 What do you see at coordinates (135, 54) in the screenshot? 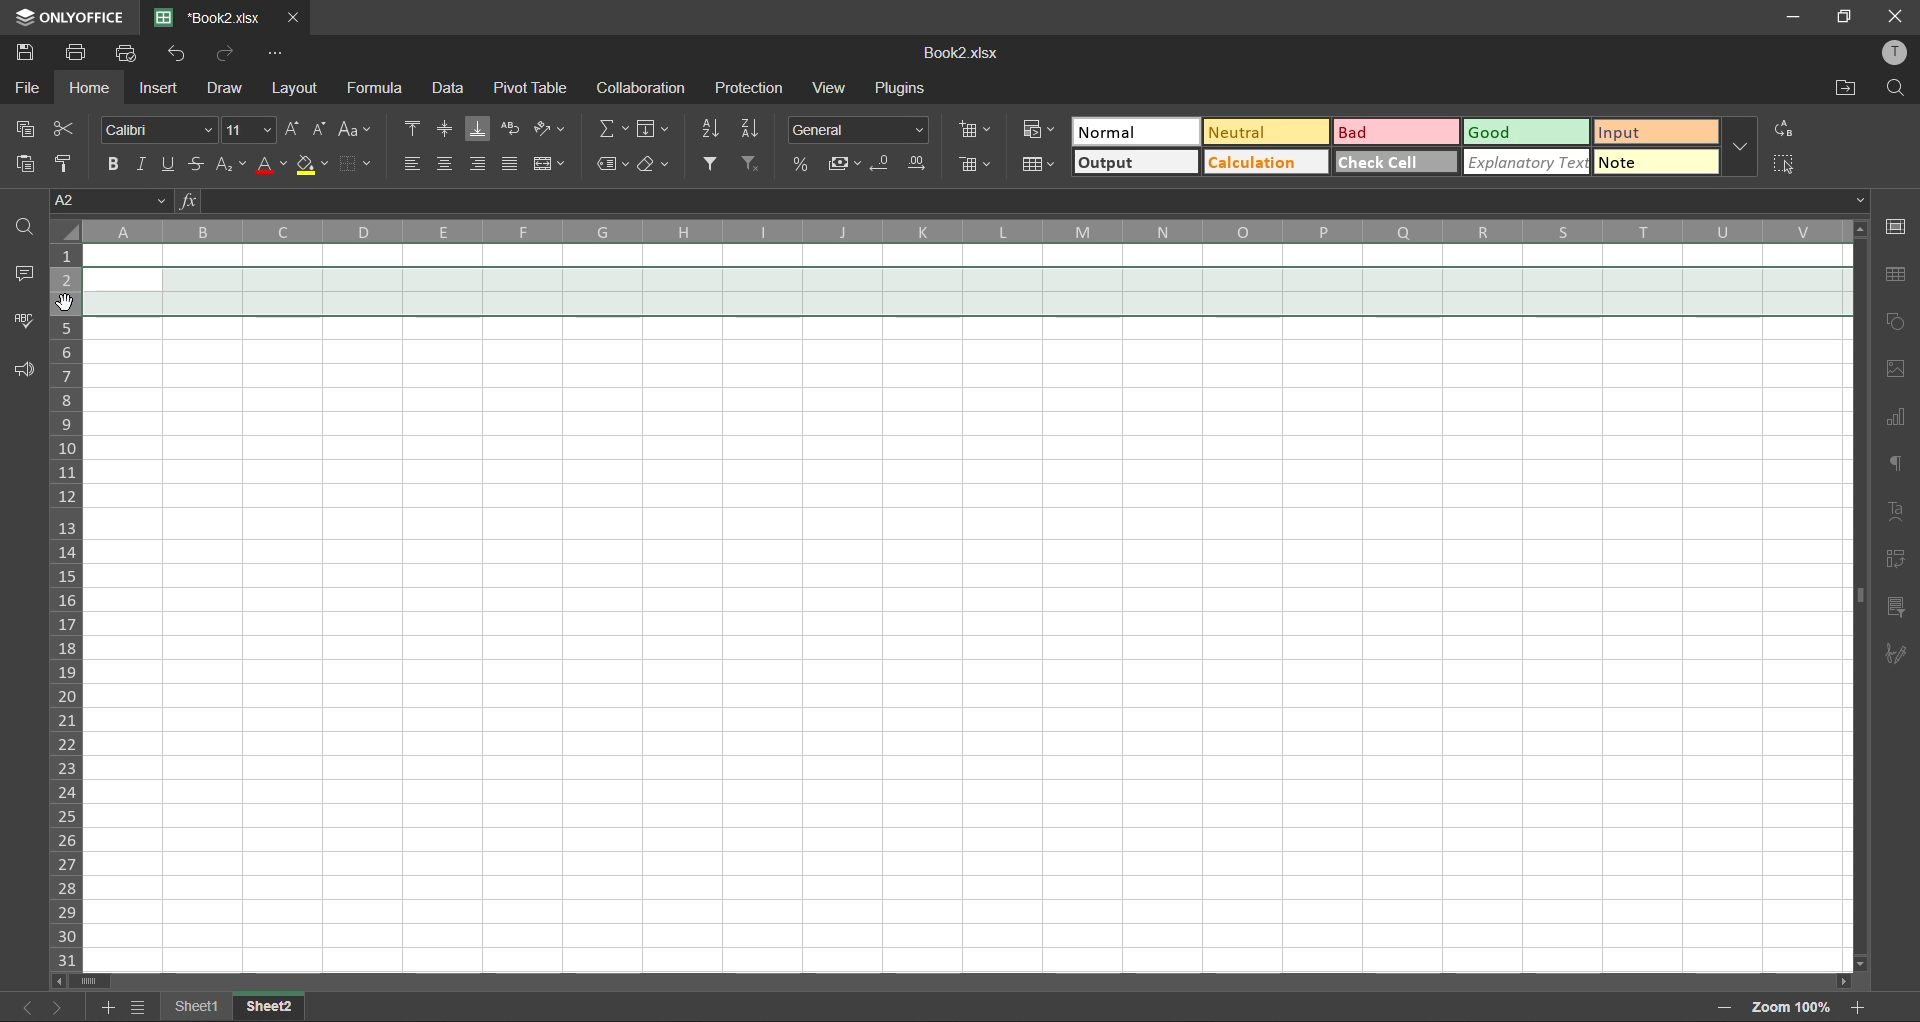
I see `quick print` at bounding box center [135, 54].